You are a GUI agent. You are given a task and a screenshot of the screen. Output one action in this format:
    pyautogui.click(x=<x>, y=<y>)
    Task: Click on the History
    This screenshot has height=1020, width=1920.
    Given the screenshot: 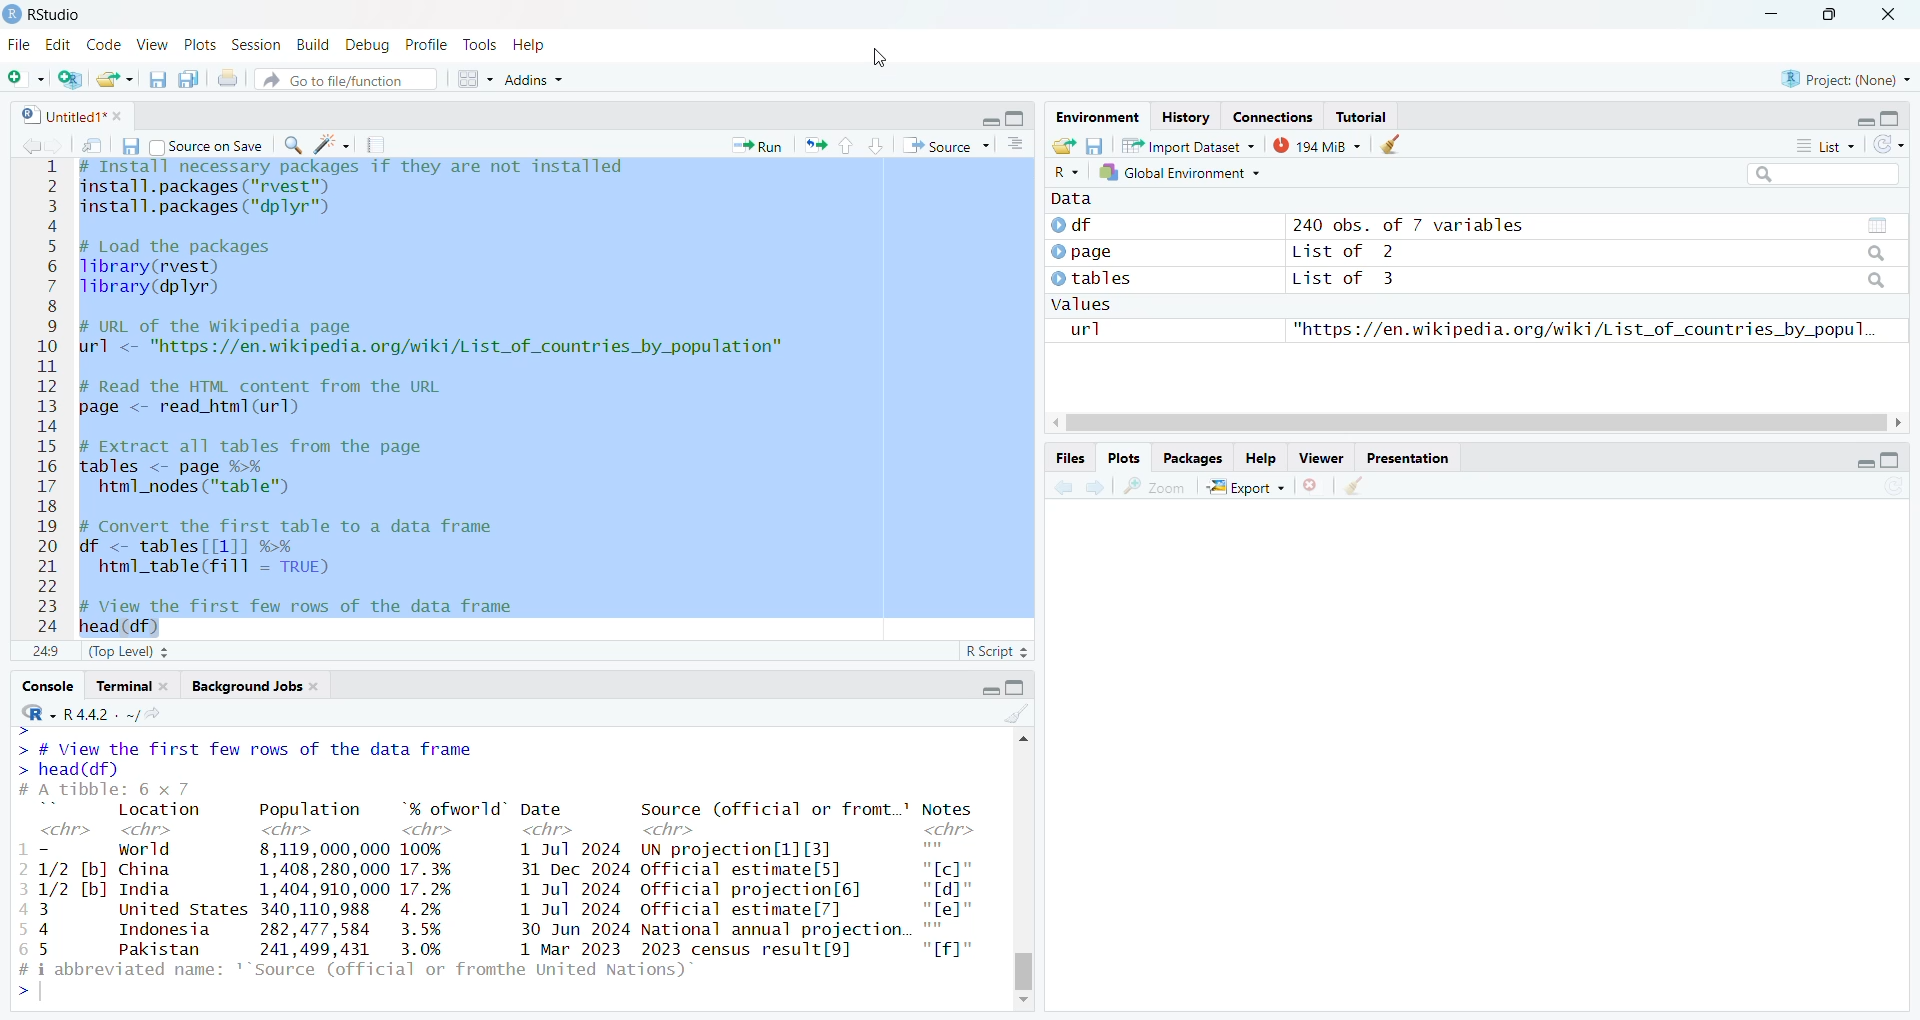 What is the action you would take?
    pyautogui.click(x=1186, y=119)
    